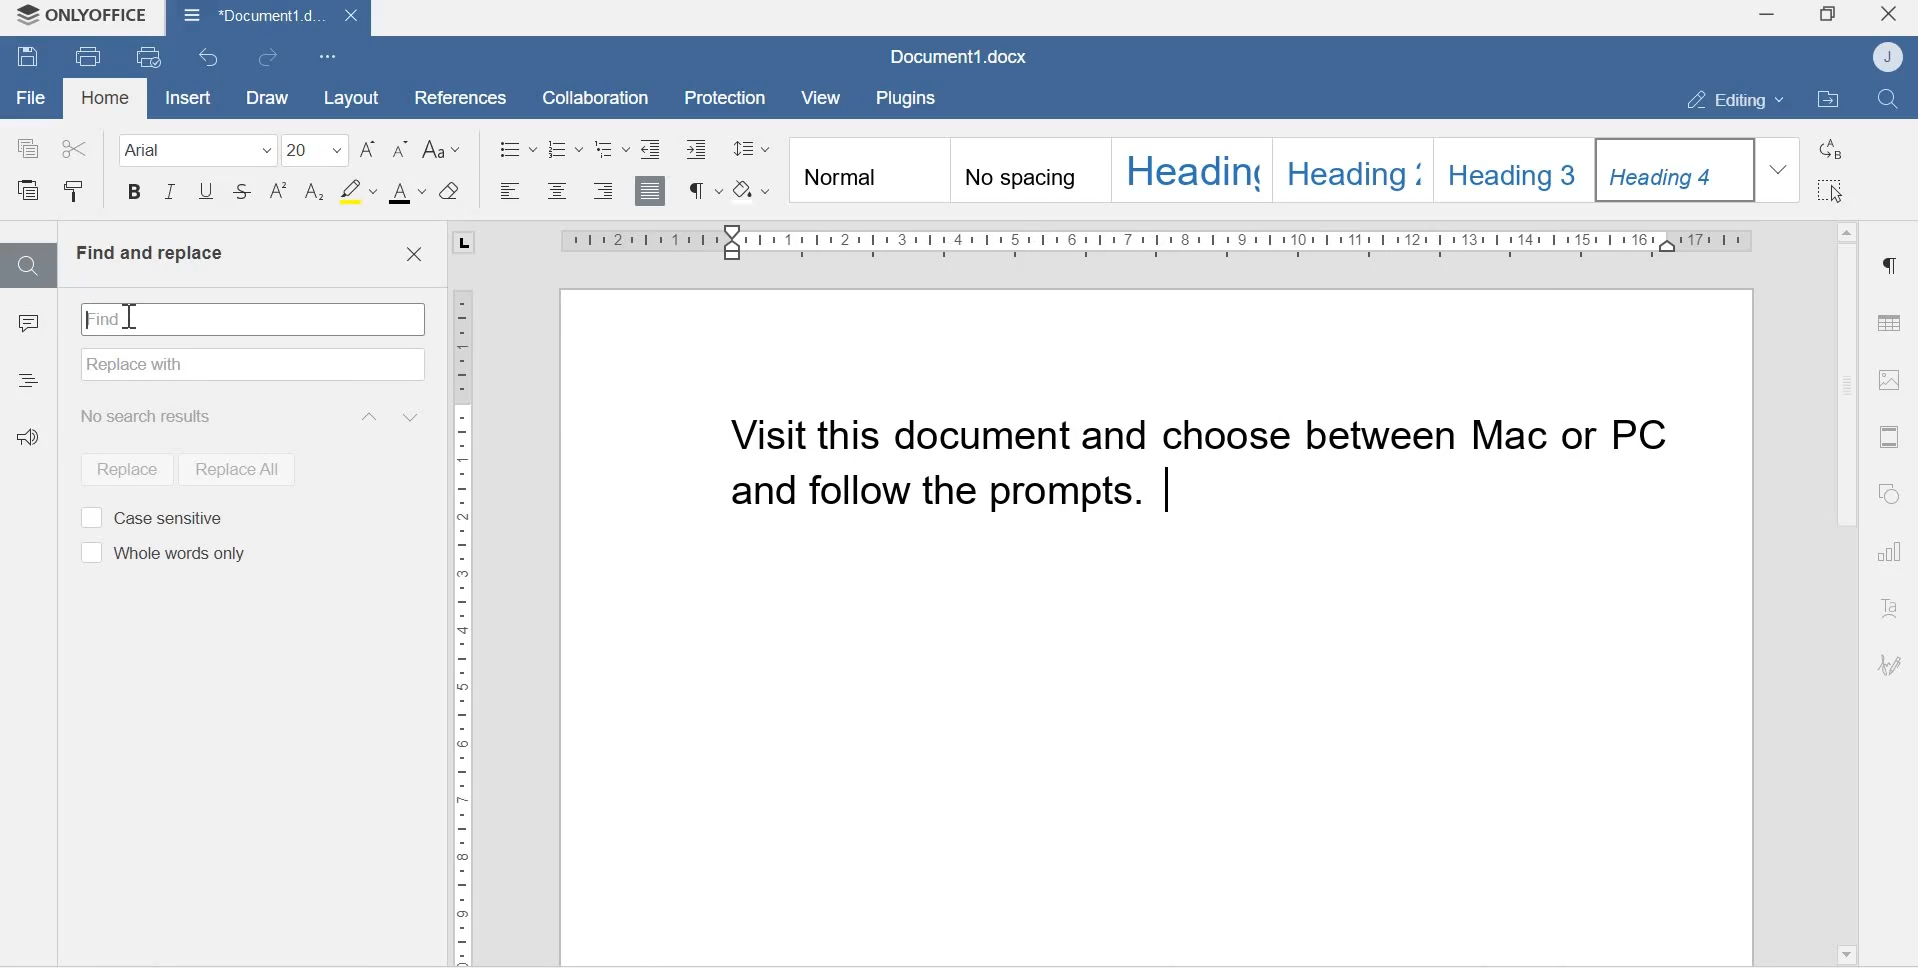  Describe the element at coordinates (74, 145) in the screenshot. I see `Cut` at that location.